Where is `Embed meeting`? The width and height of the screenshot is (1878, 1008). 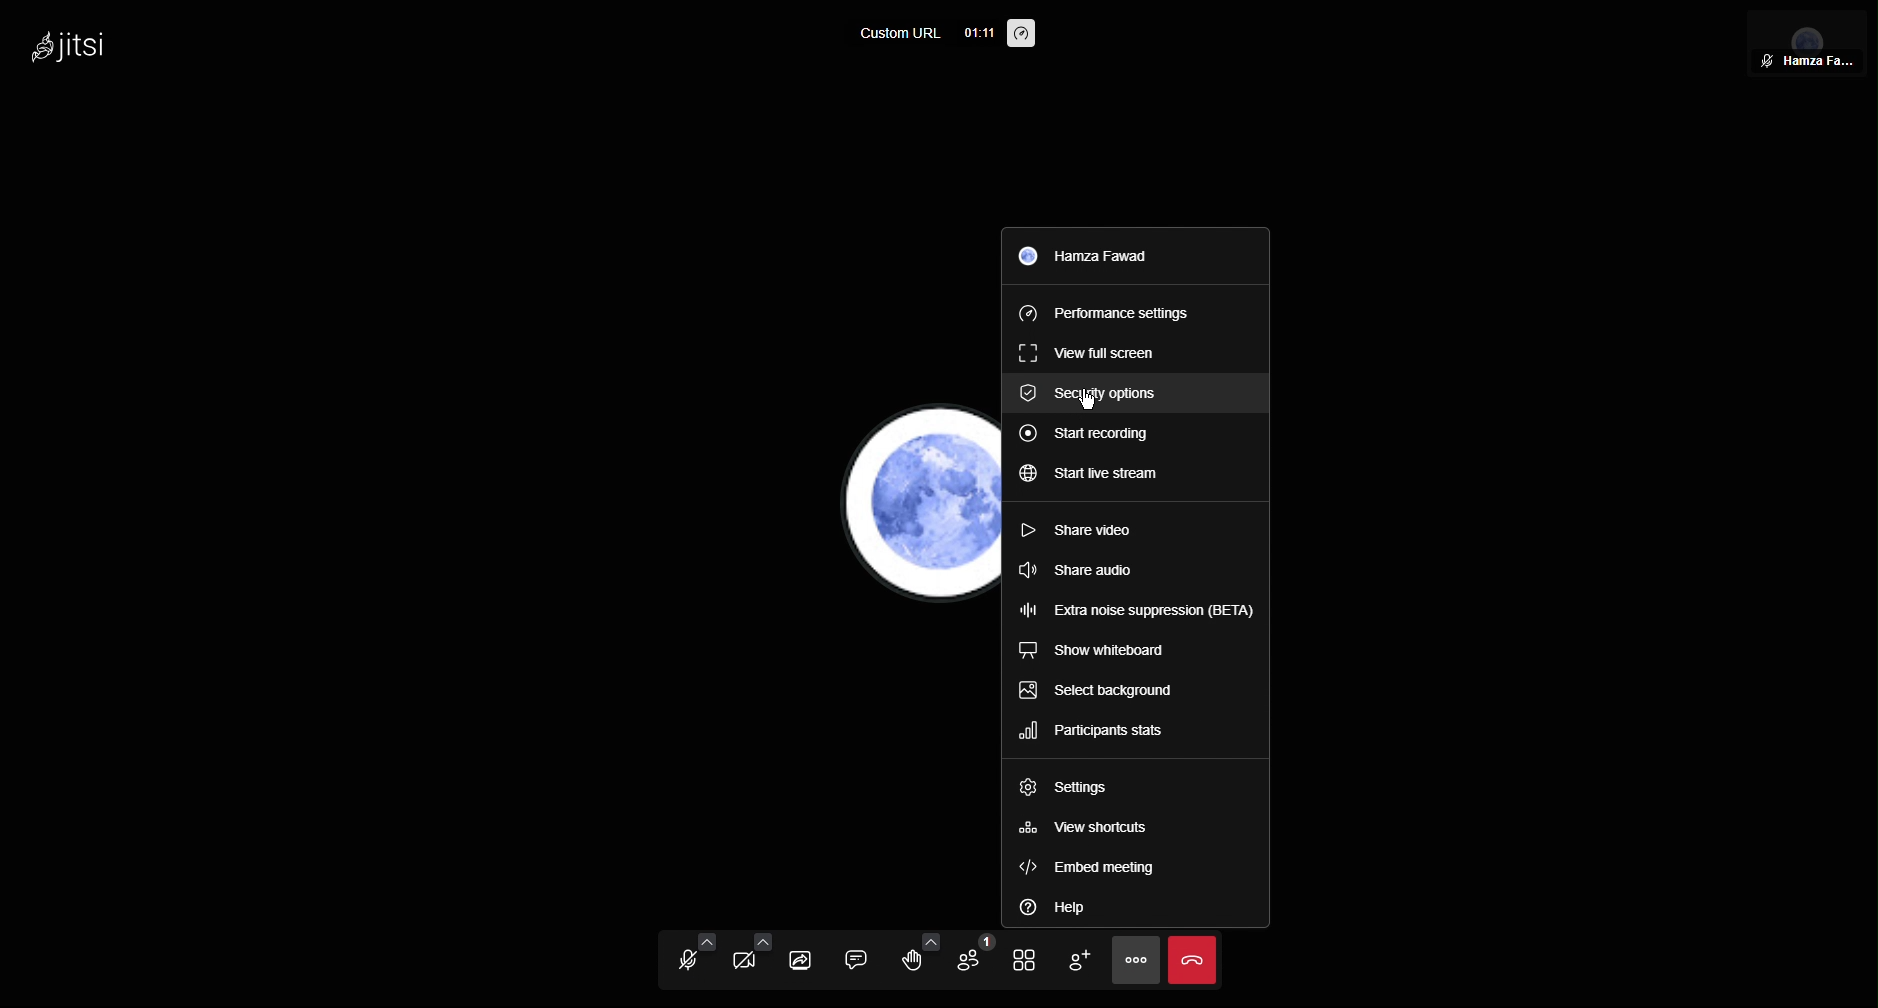
Embed meeting is located at coordinates (1085, 864).